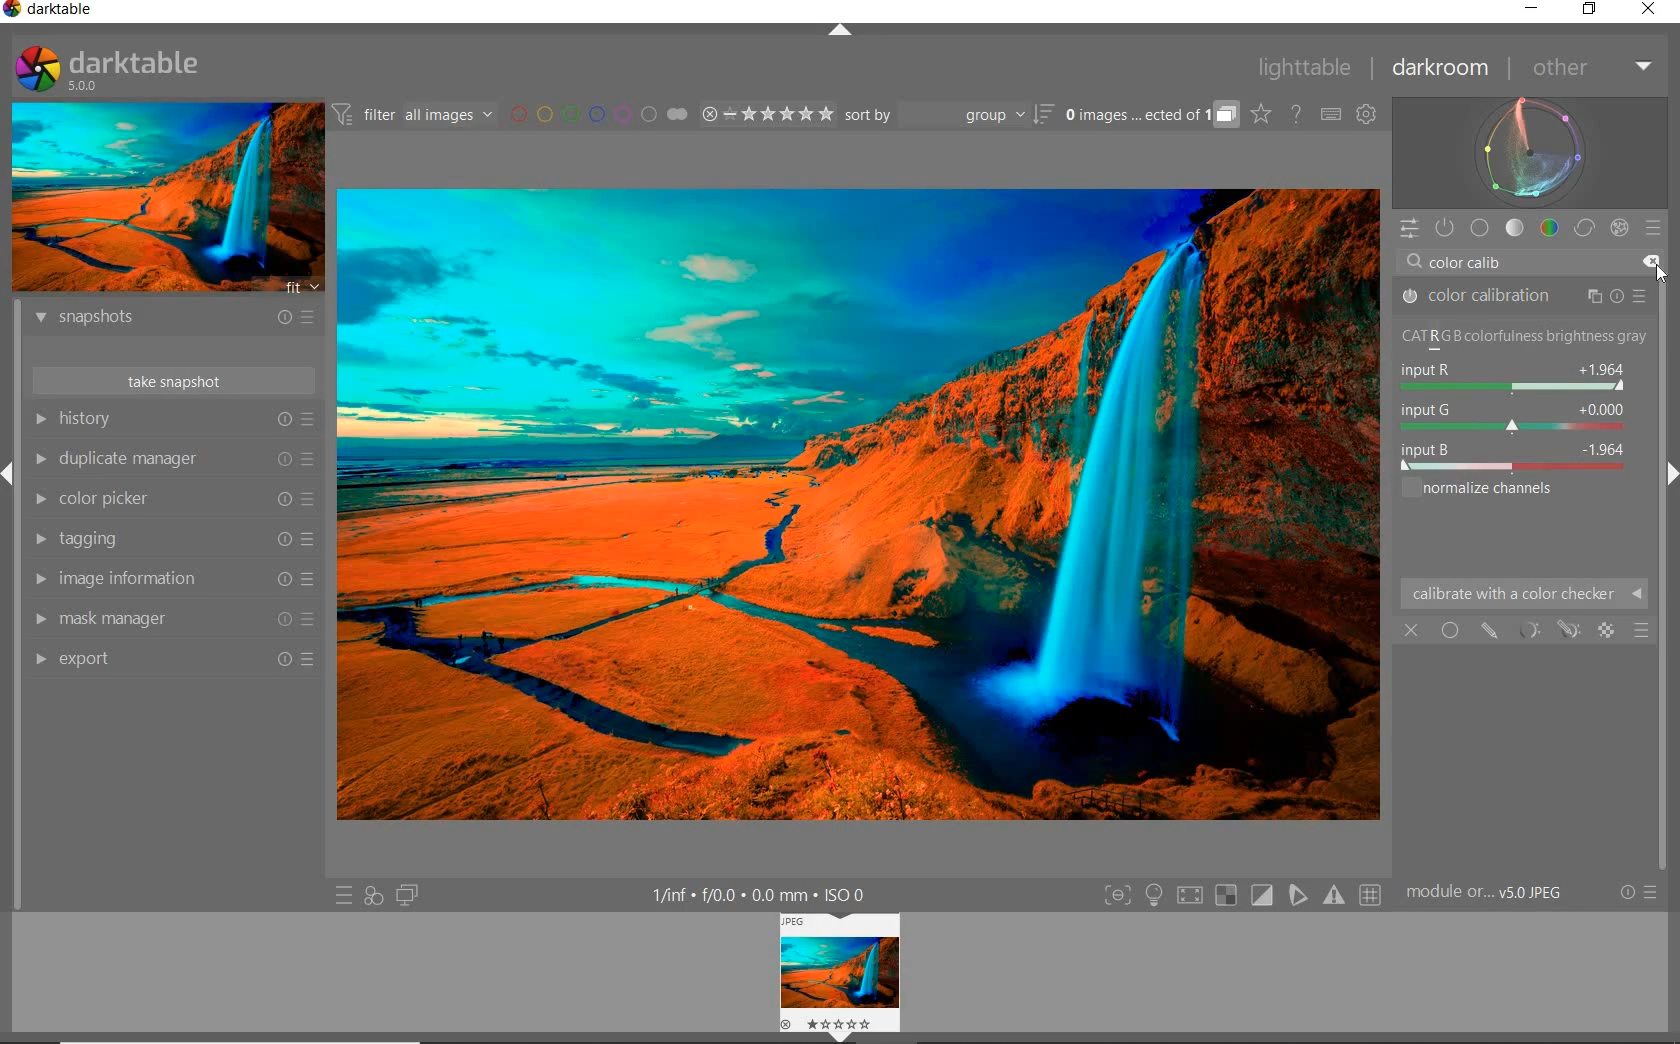 The image size is (1680, 1044). I want to click on RANGE RATING OF SELECTED IMAGES, so click(767, 113).